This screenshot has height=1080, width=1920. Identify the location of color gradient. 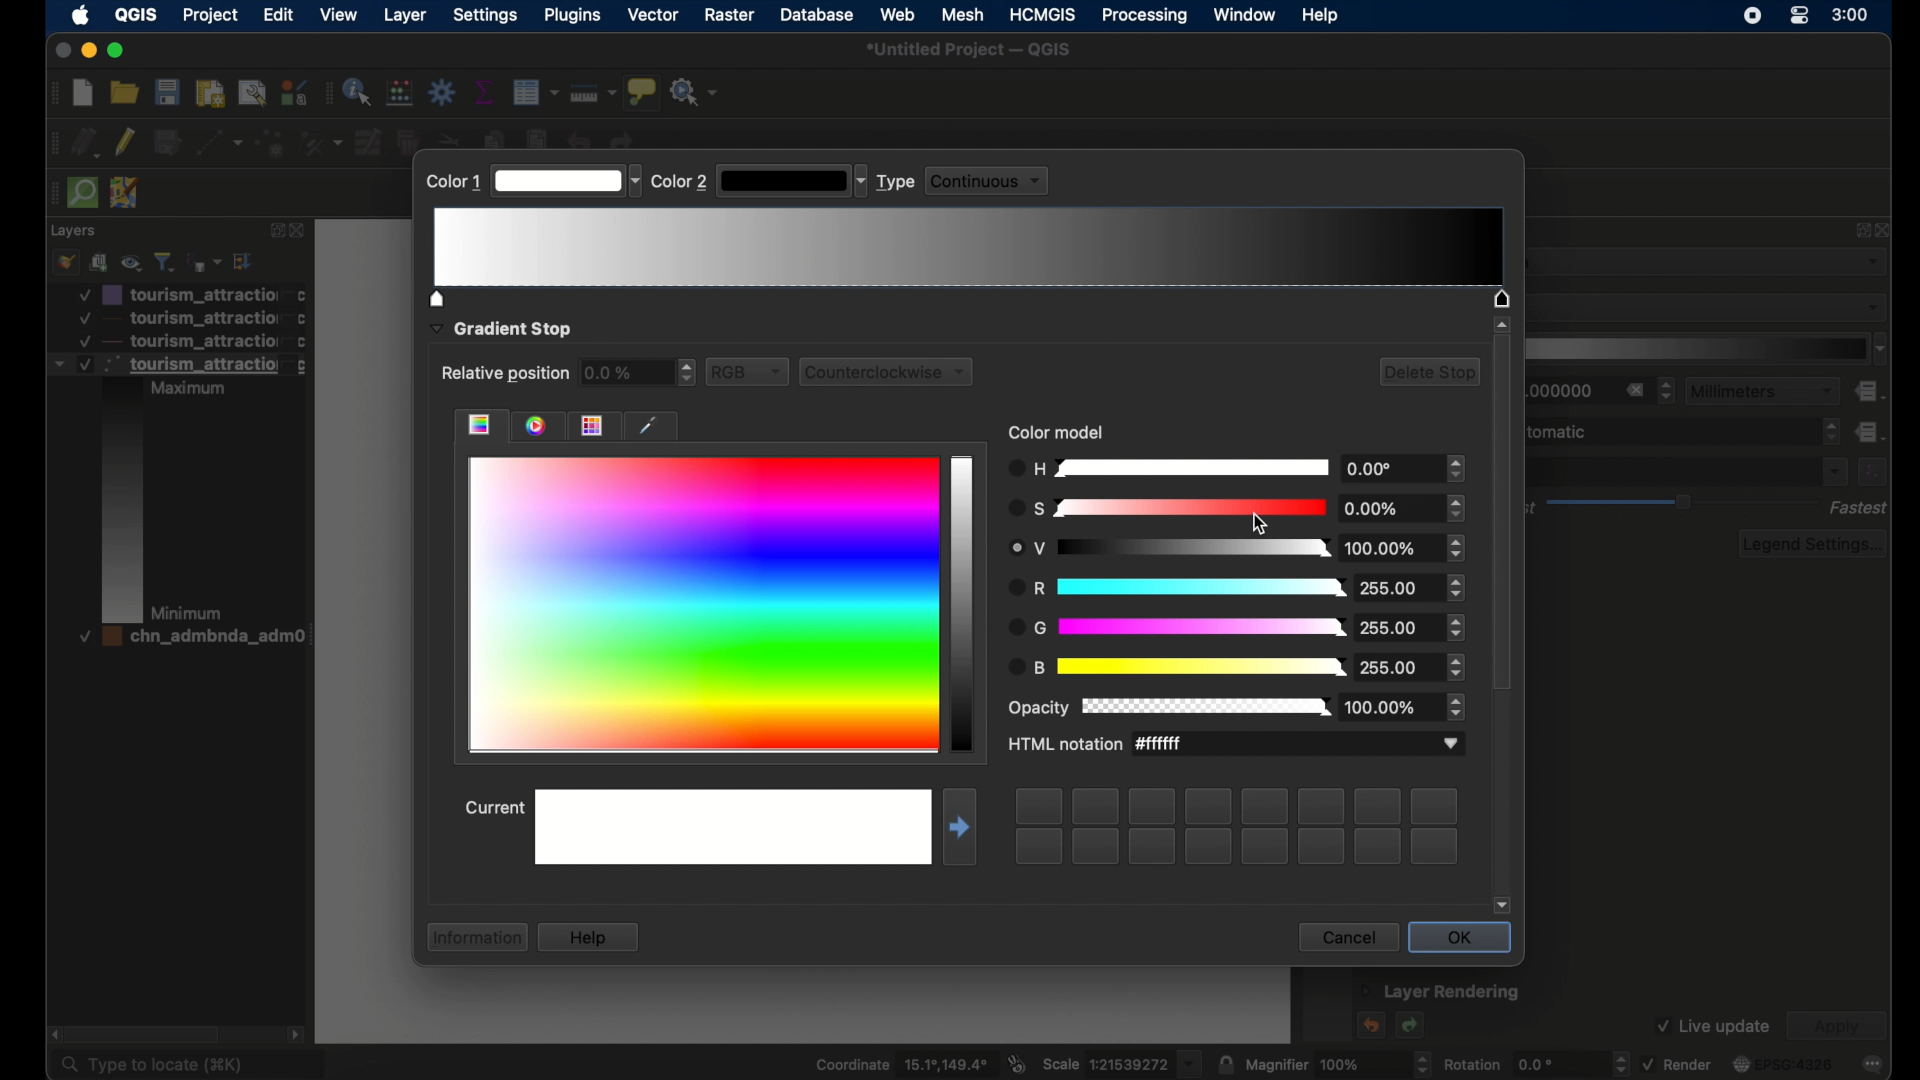
(480, 425).